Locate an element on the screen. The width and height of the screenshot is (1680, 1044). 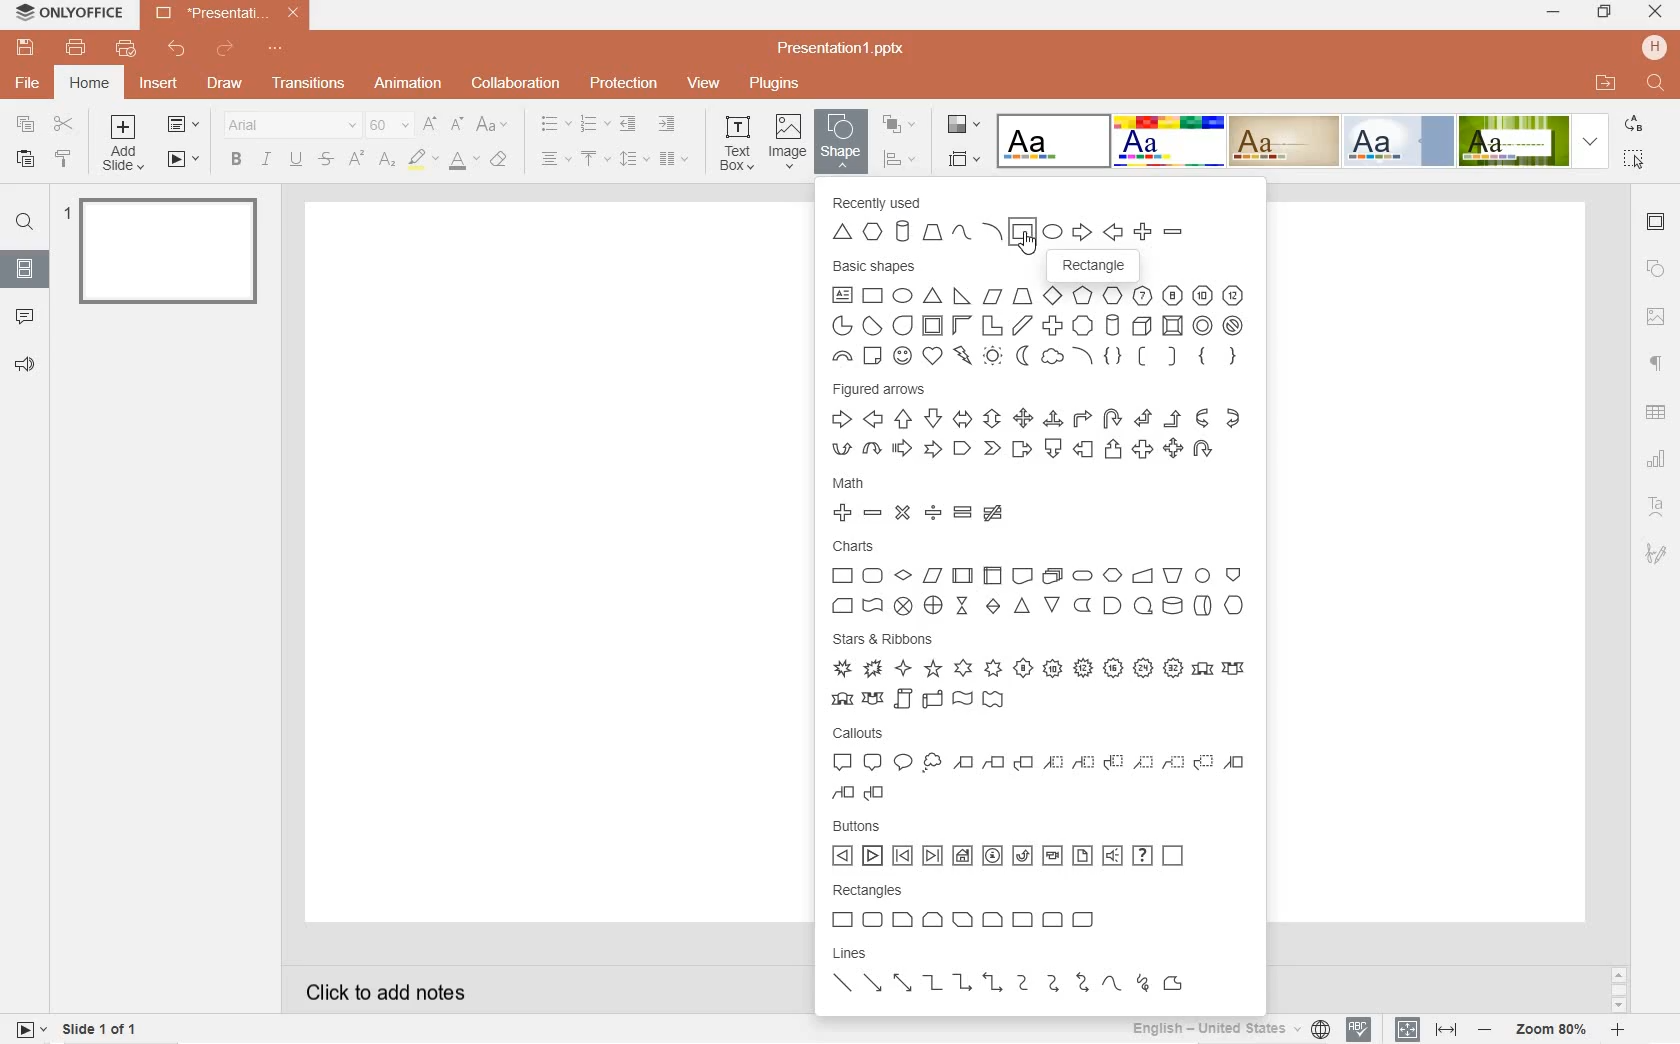
Freeform is located at coordinates (1175, 986).